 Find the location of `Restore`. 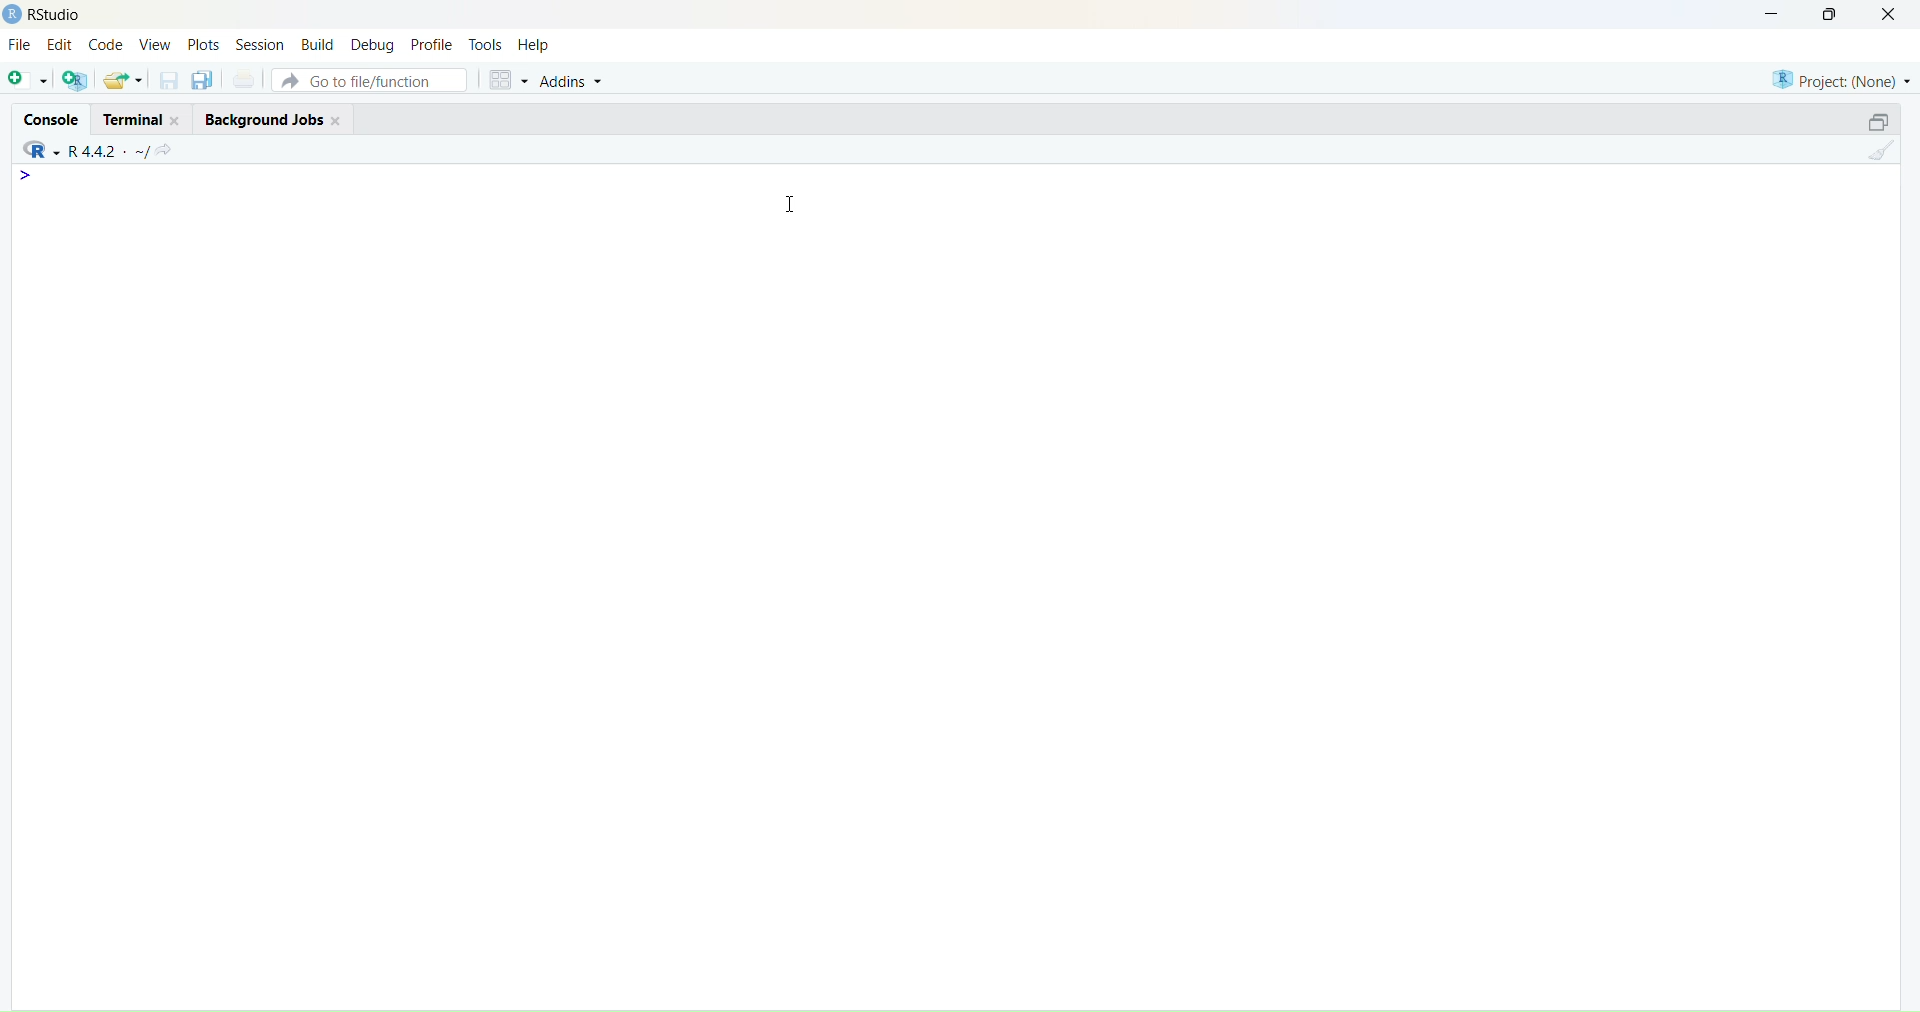

Restore is located at coordinates (1867, 124).